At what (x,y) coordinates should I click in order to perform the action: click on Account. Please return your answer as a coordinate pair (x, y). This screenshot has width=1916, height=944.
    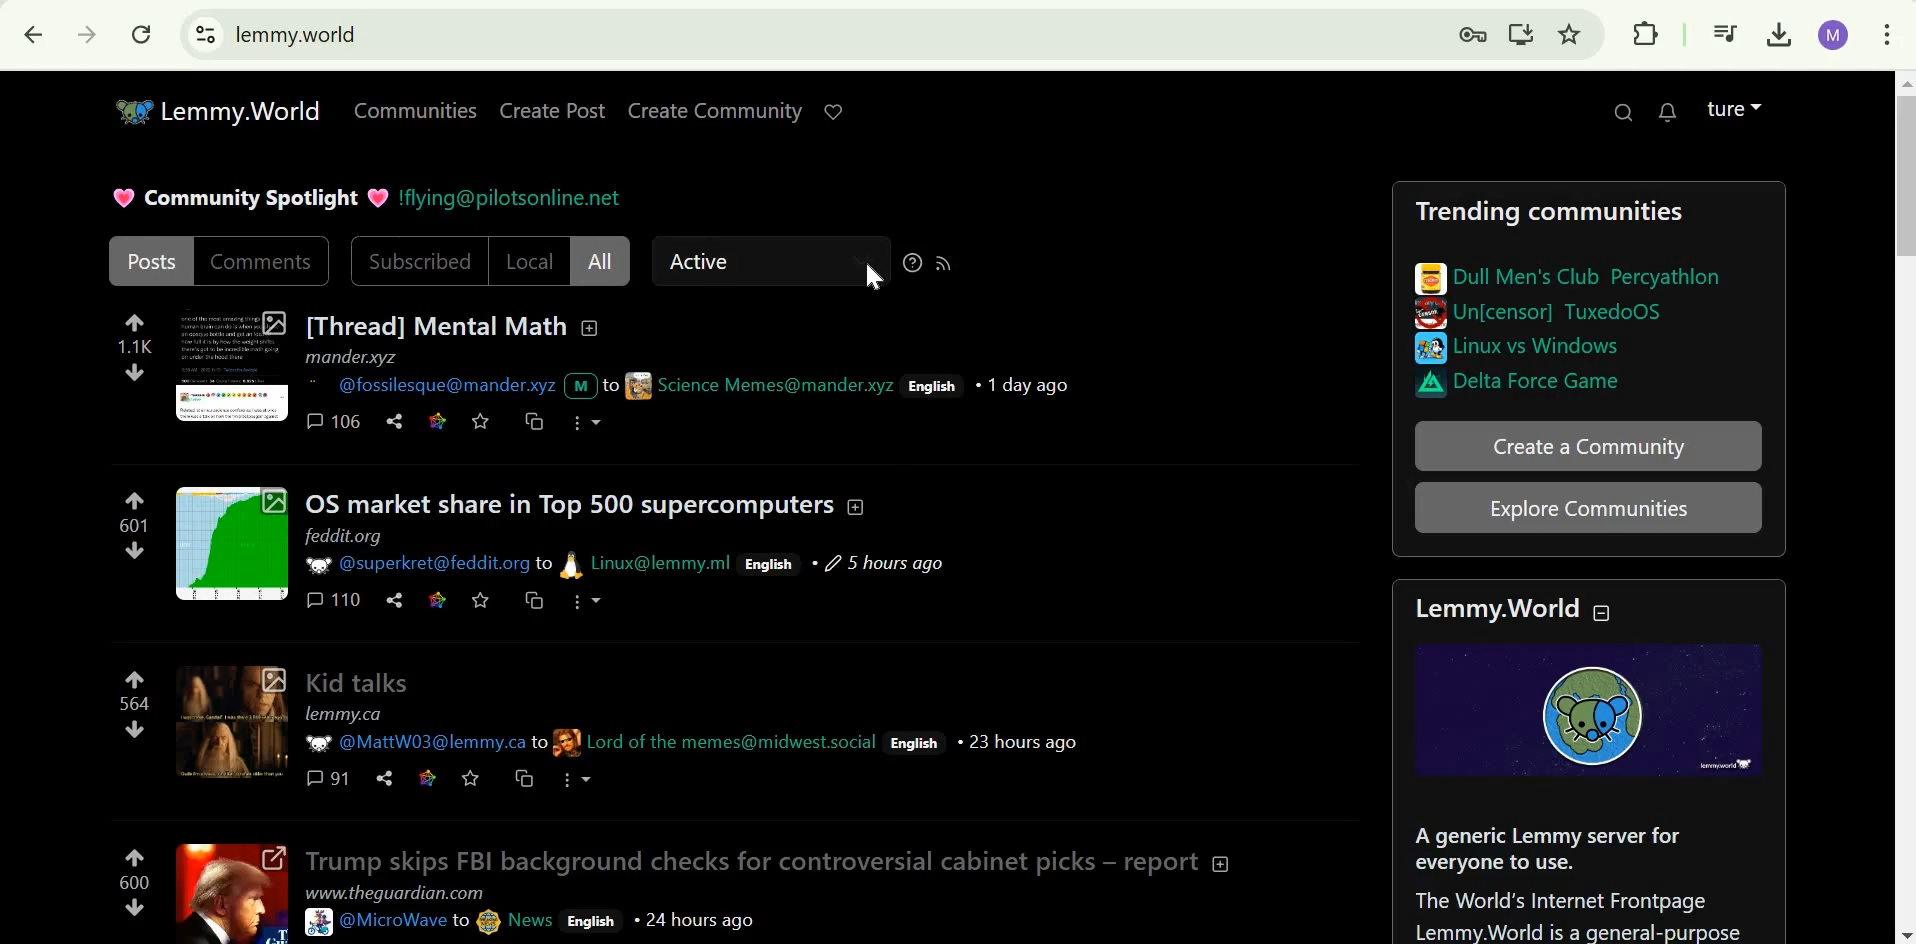
    Looking at the image, I should click on (1733, 109).